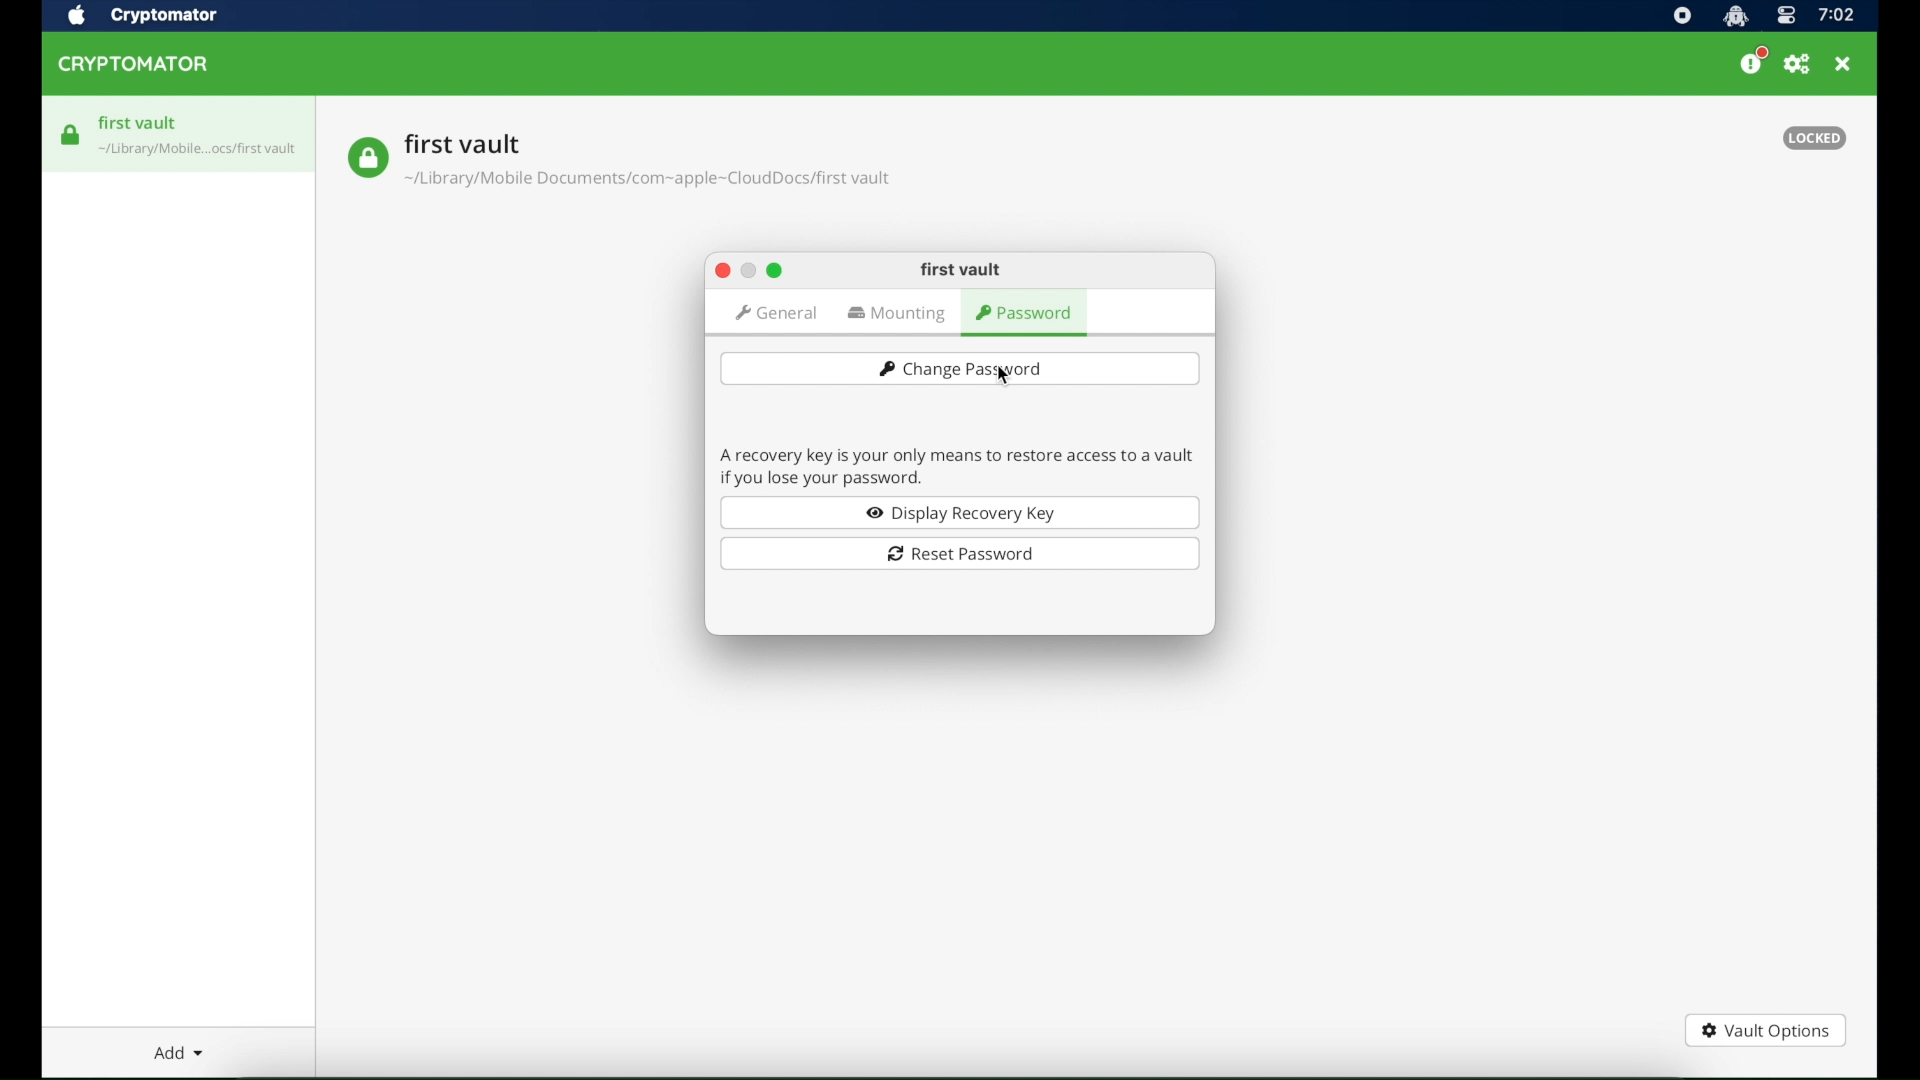 This screenshot has height=1080, width=1920. What do you see at coordinates (463, 143) in the screenshot?
I see `vault name` at bounding box center [463, 143].